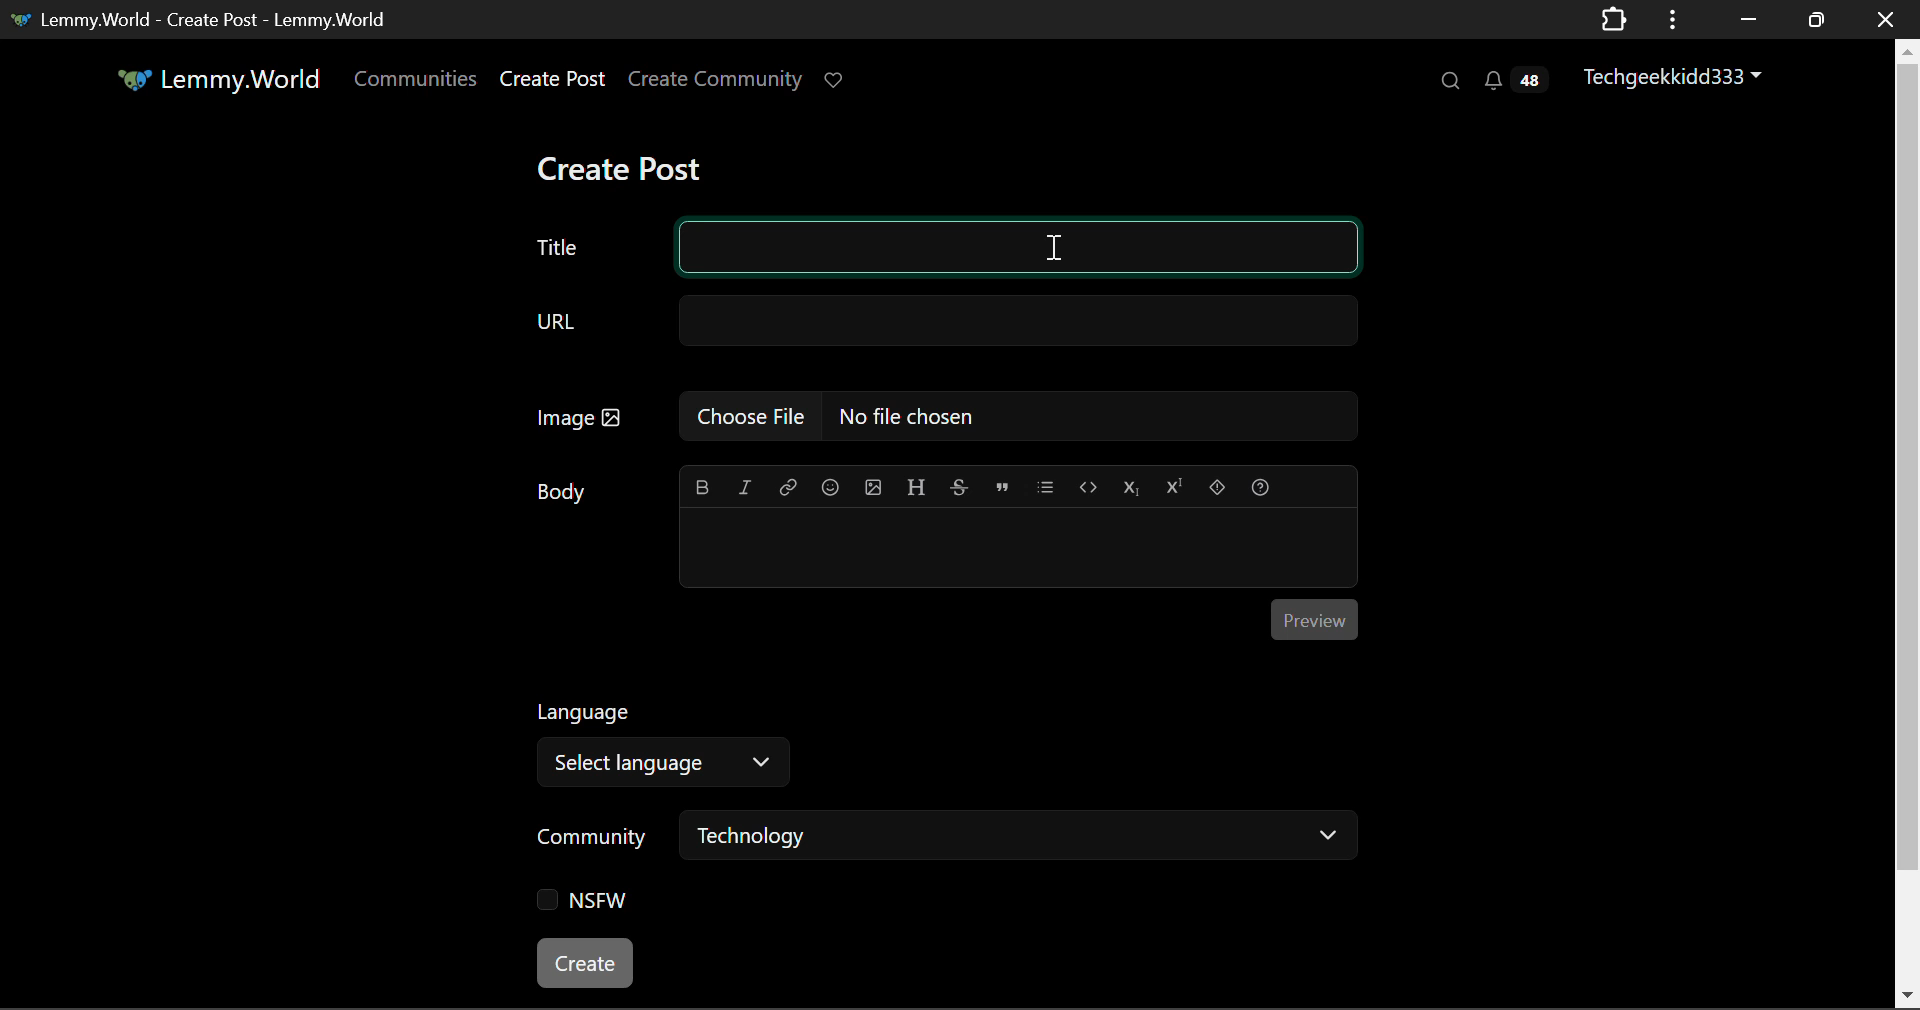 This screenshot has width=1920, height=1010. I want to click on Restore Down, so click(1745, 19).